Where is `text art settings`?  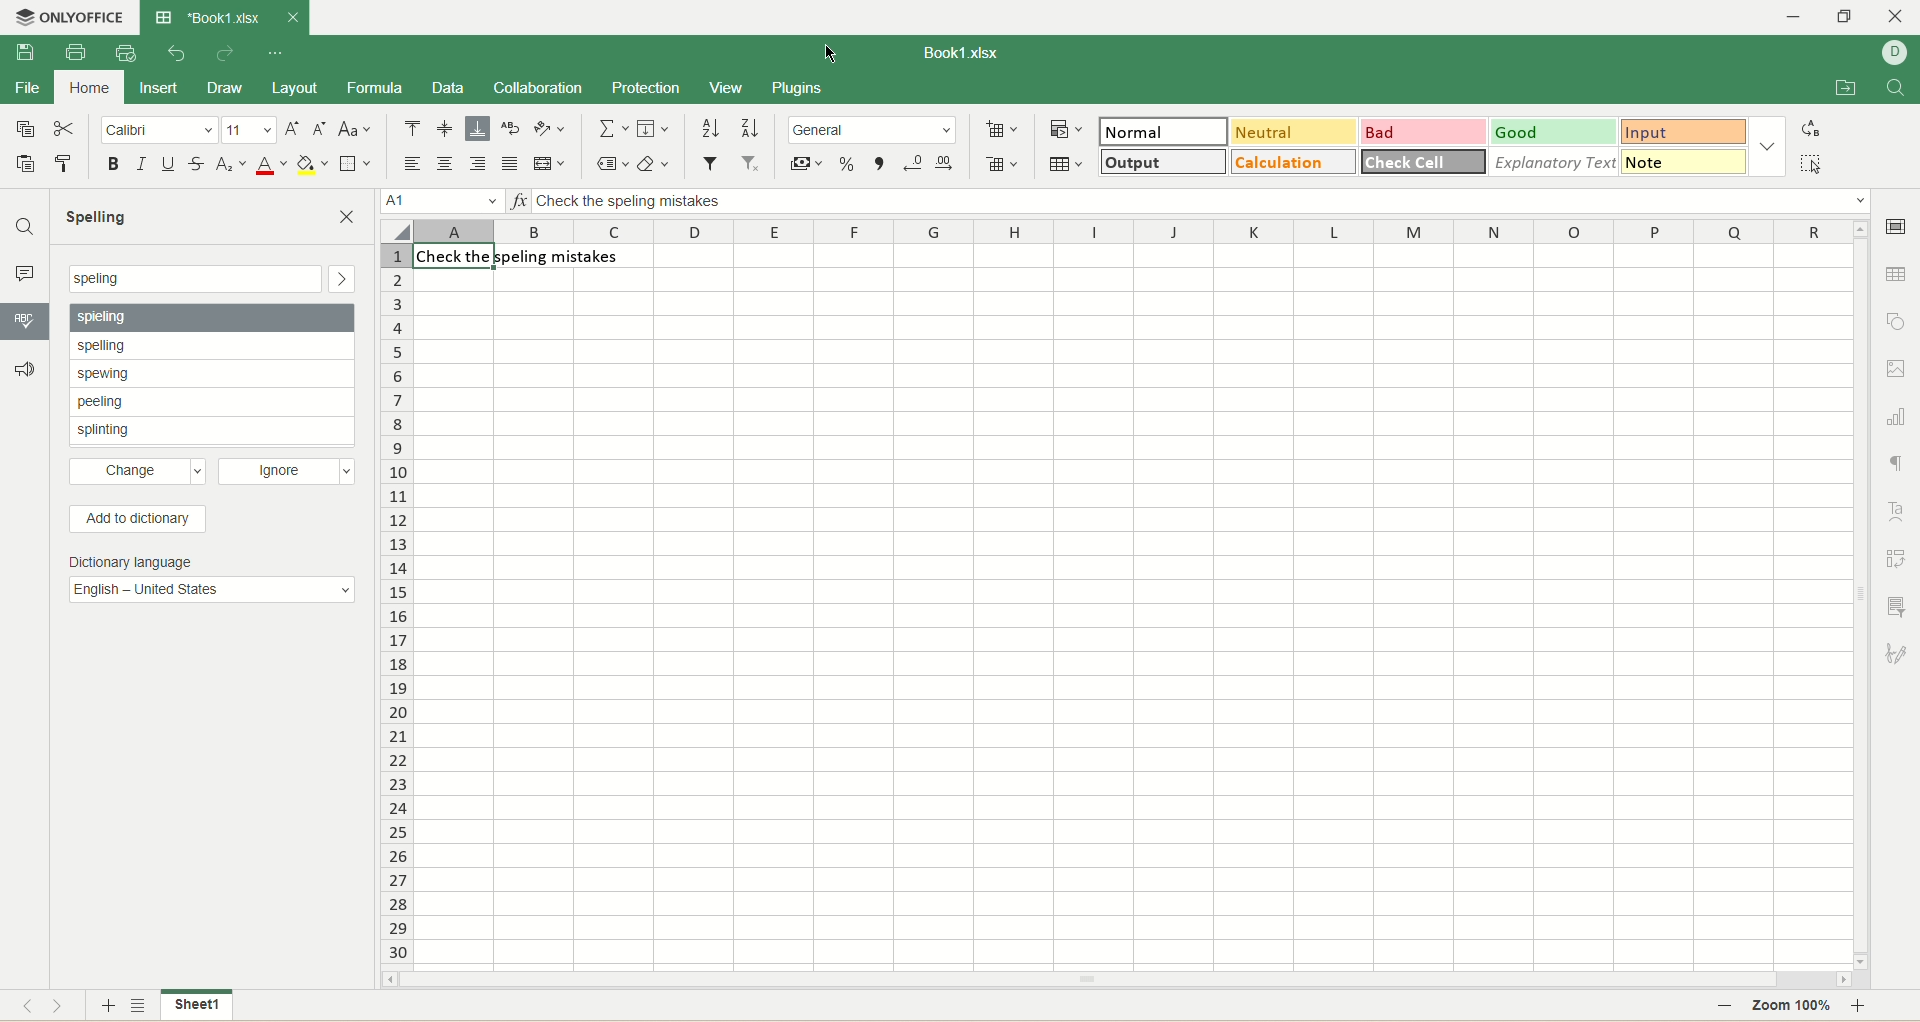
text art settings is located at coordinates (1898, 512).